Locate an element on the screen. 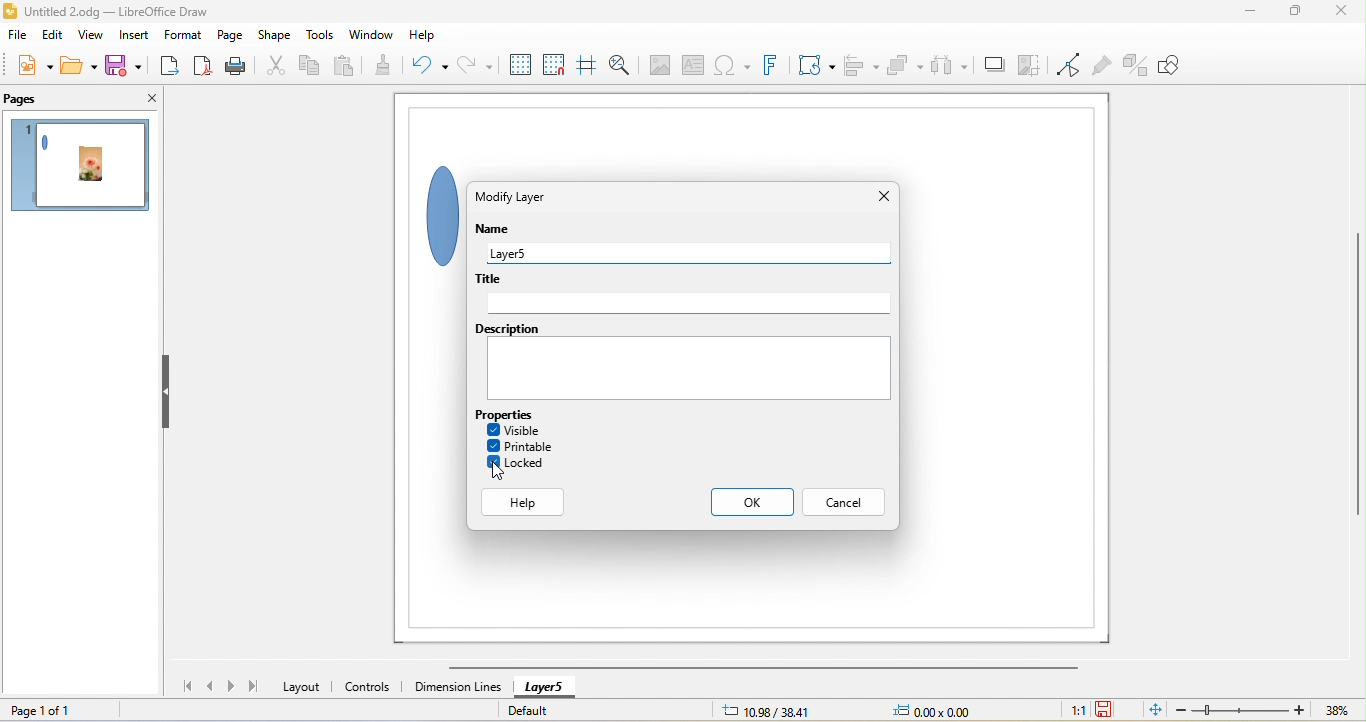 Image resolution: width=1366 pixels, height=722 pixels. select at least three object to distribute is located at coordinates (950, 64).